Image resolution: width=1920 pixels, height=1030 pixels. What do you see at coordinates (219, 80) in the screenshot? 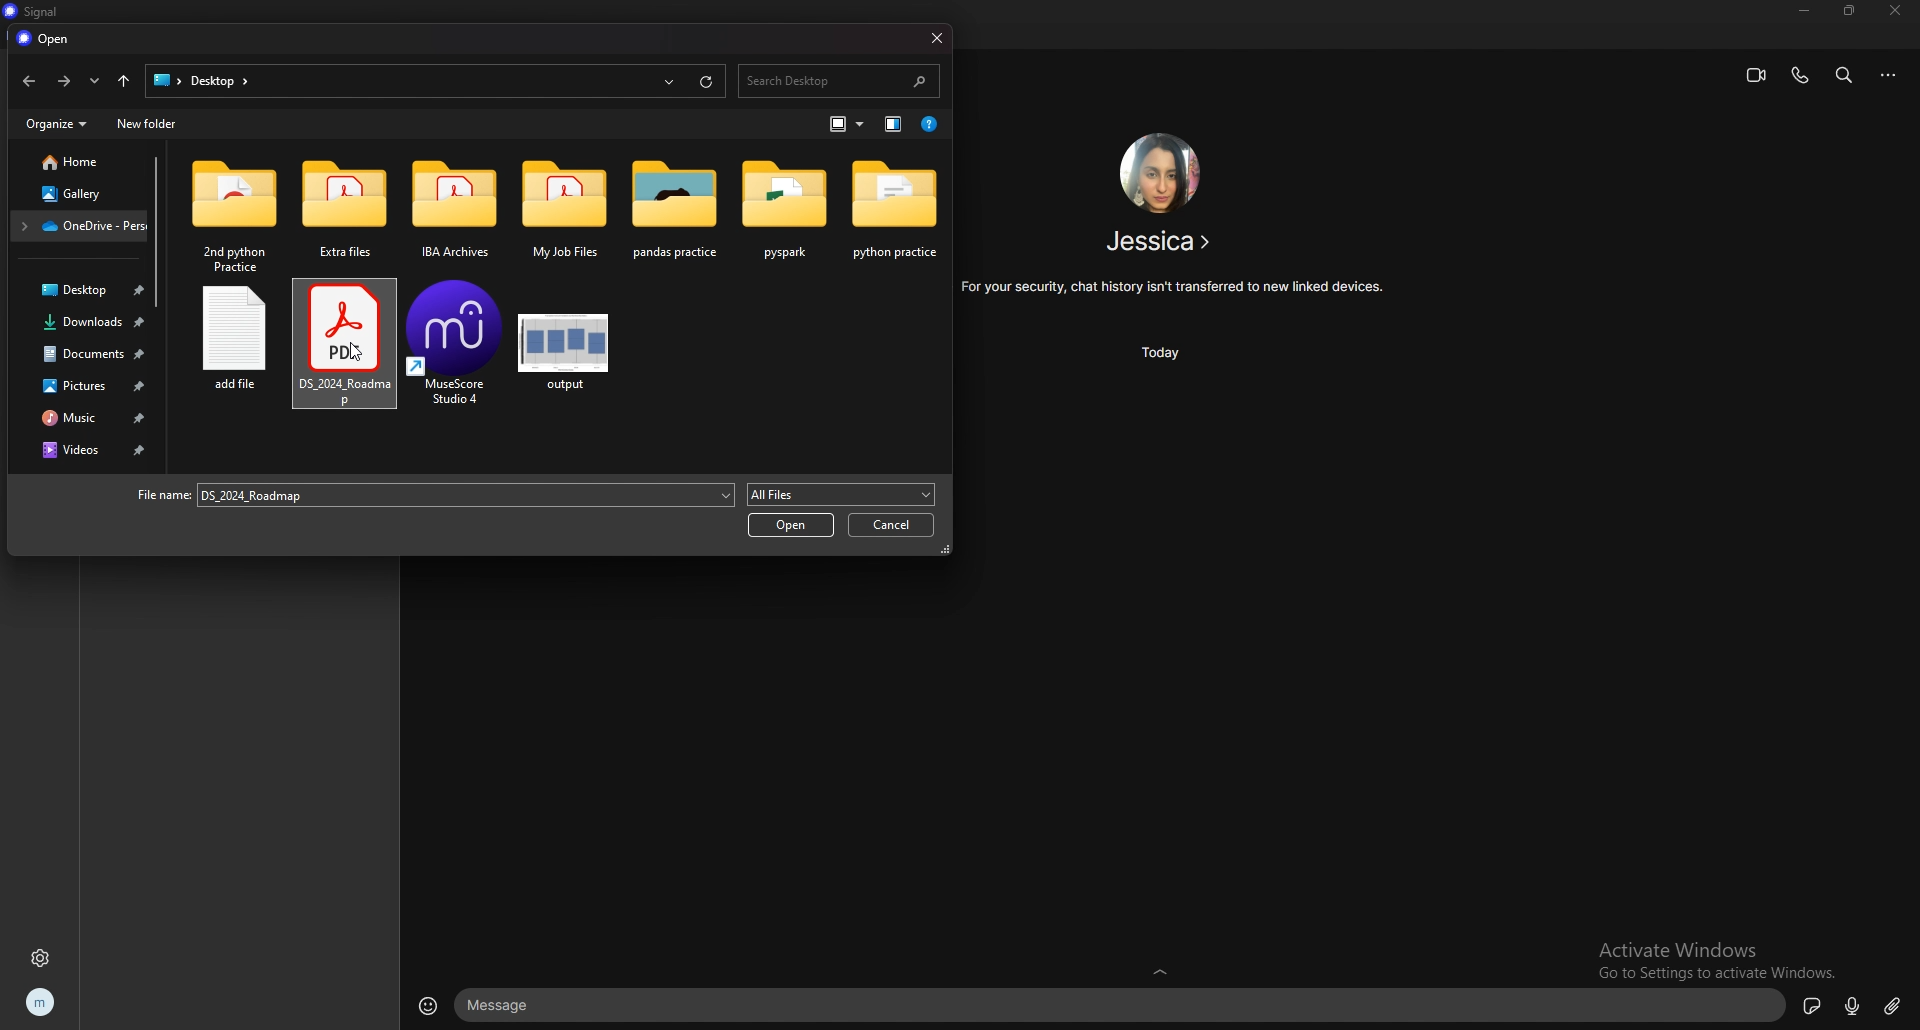
I see `desktop` at bounding box center [219, 80].